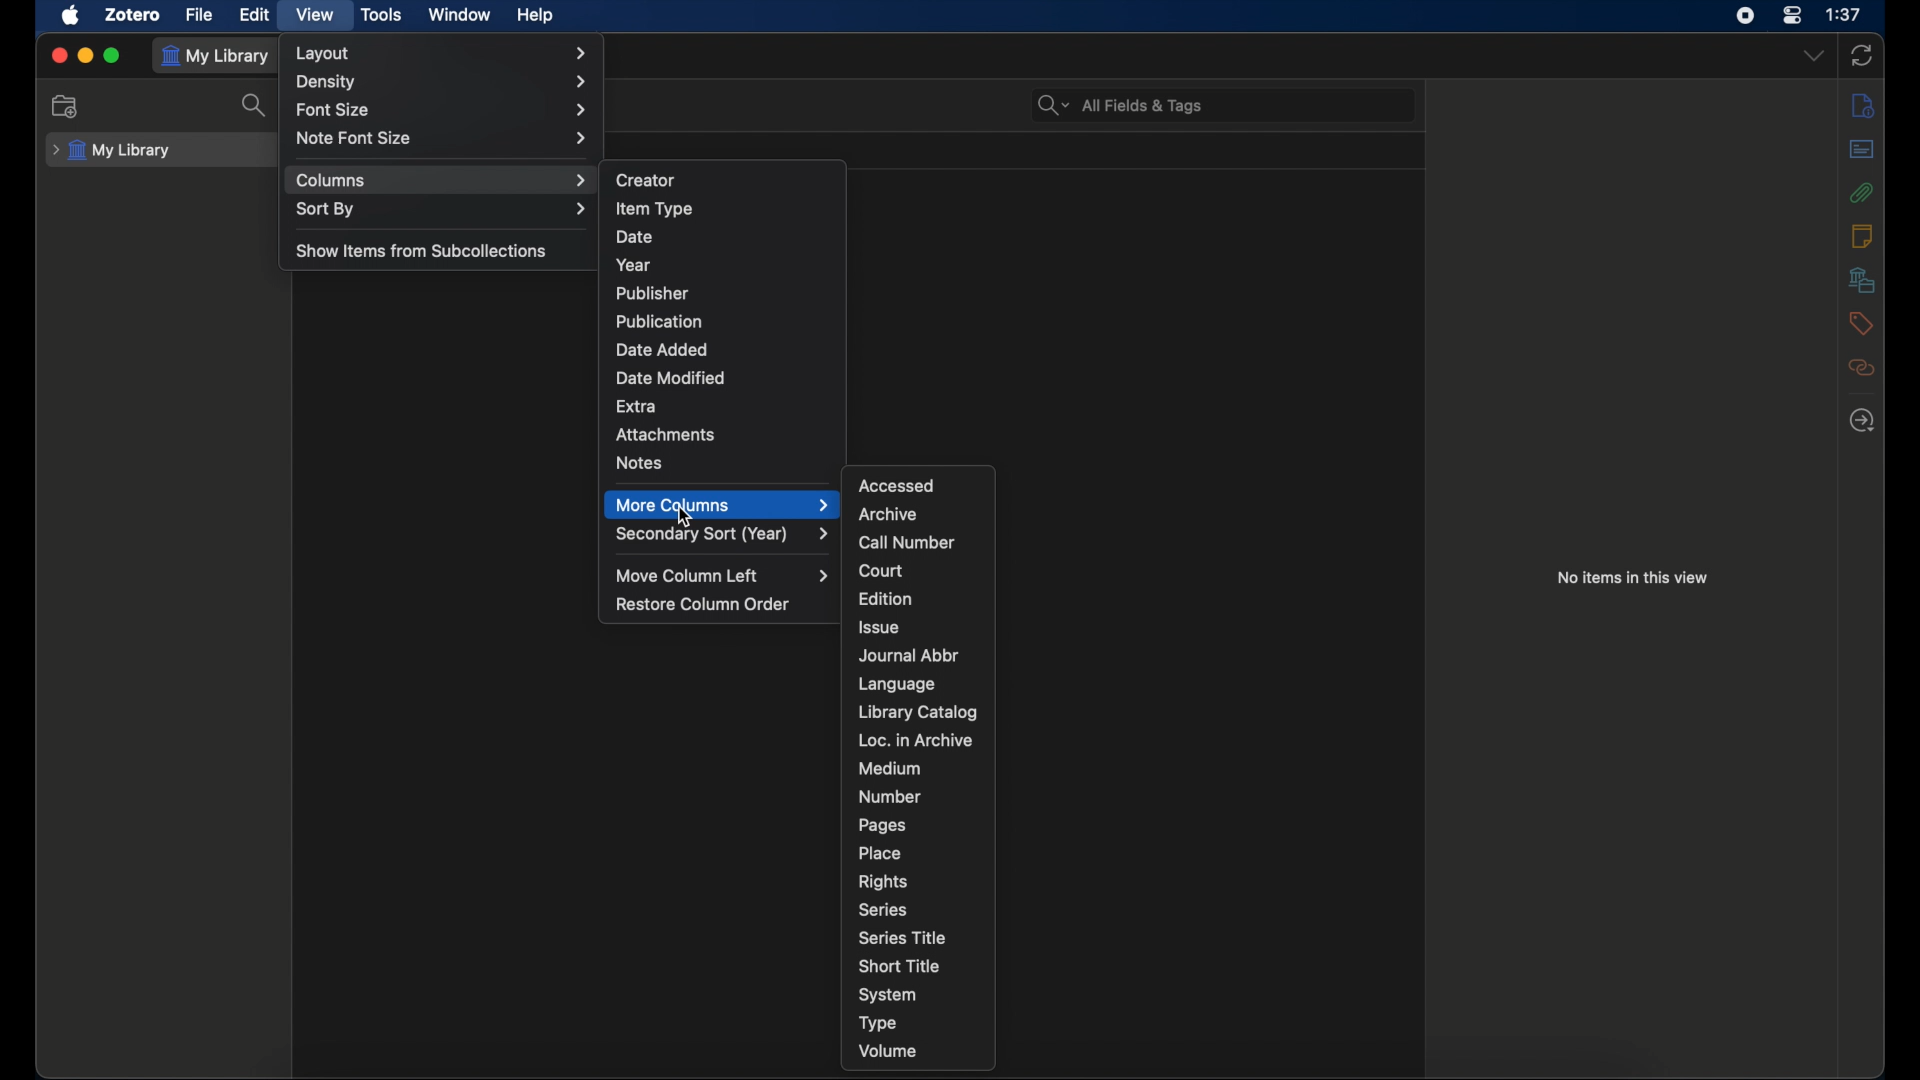  Describe the element at coordinates (440, 81) in the screenshot. I see `density` at that location.